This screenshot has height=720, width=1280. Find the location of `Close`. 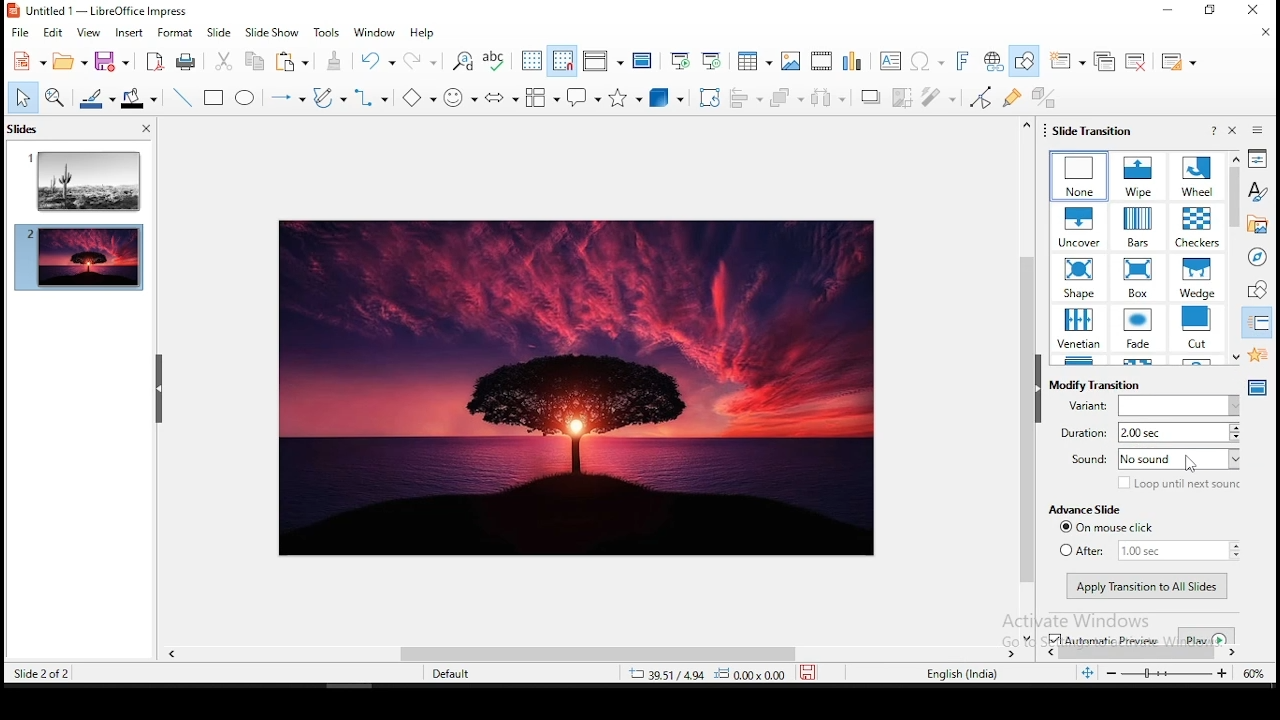

Close is located at coordinates (1250, 12).